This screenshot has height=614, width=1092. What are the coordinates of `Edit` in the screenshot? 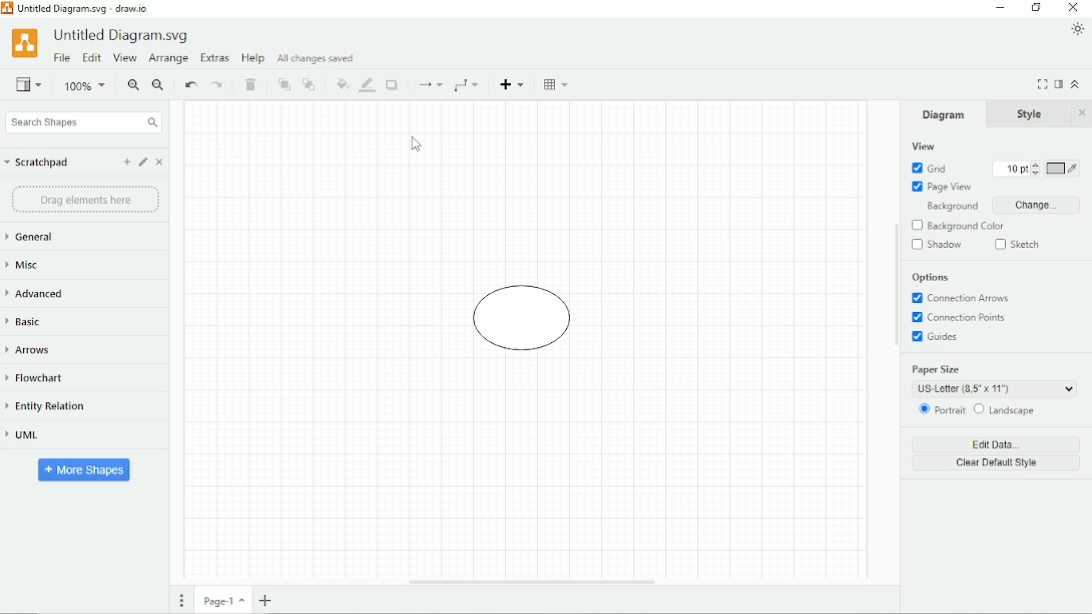 It's located at (92, 57).